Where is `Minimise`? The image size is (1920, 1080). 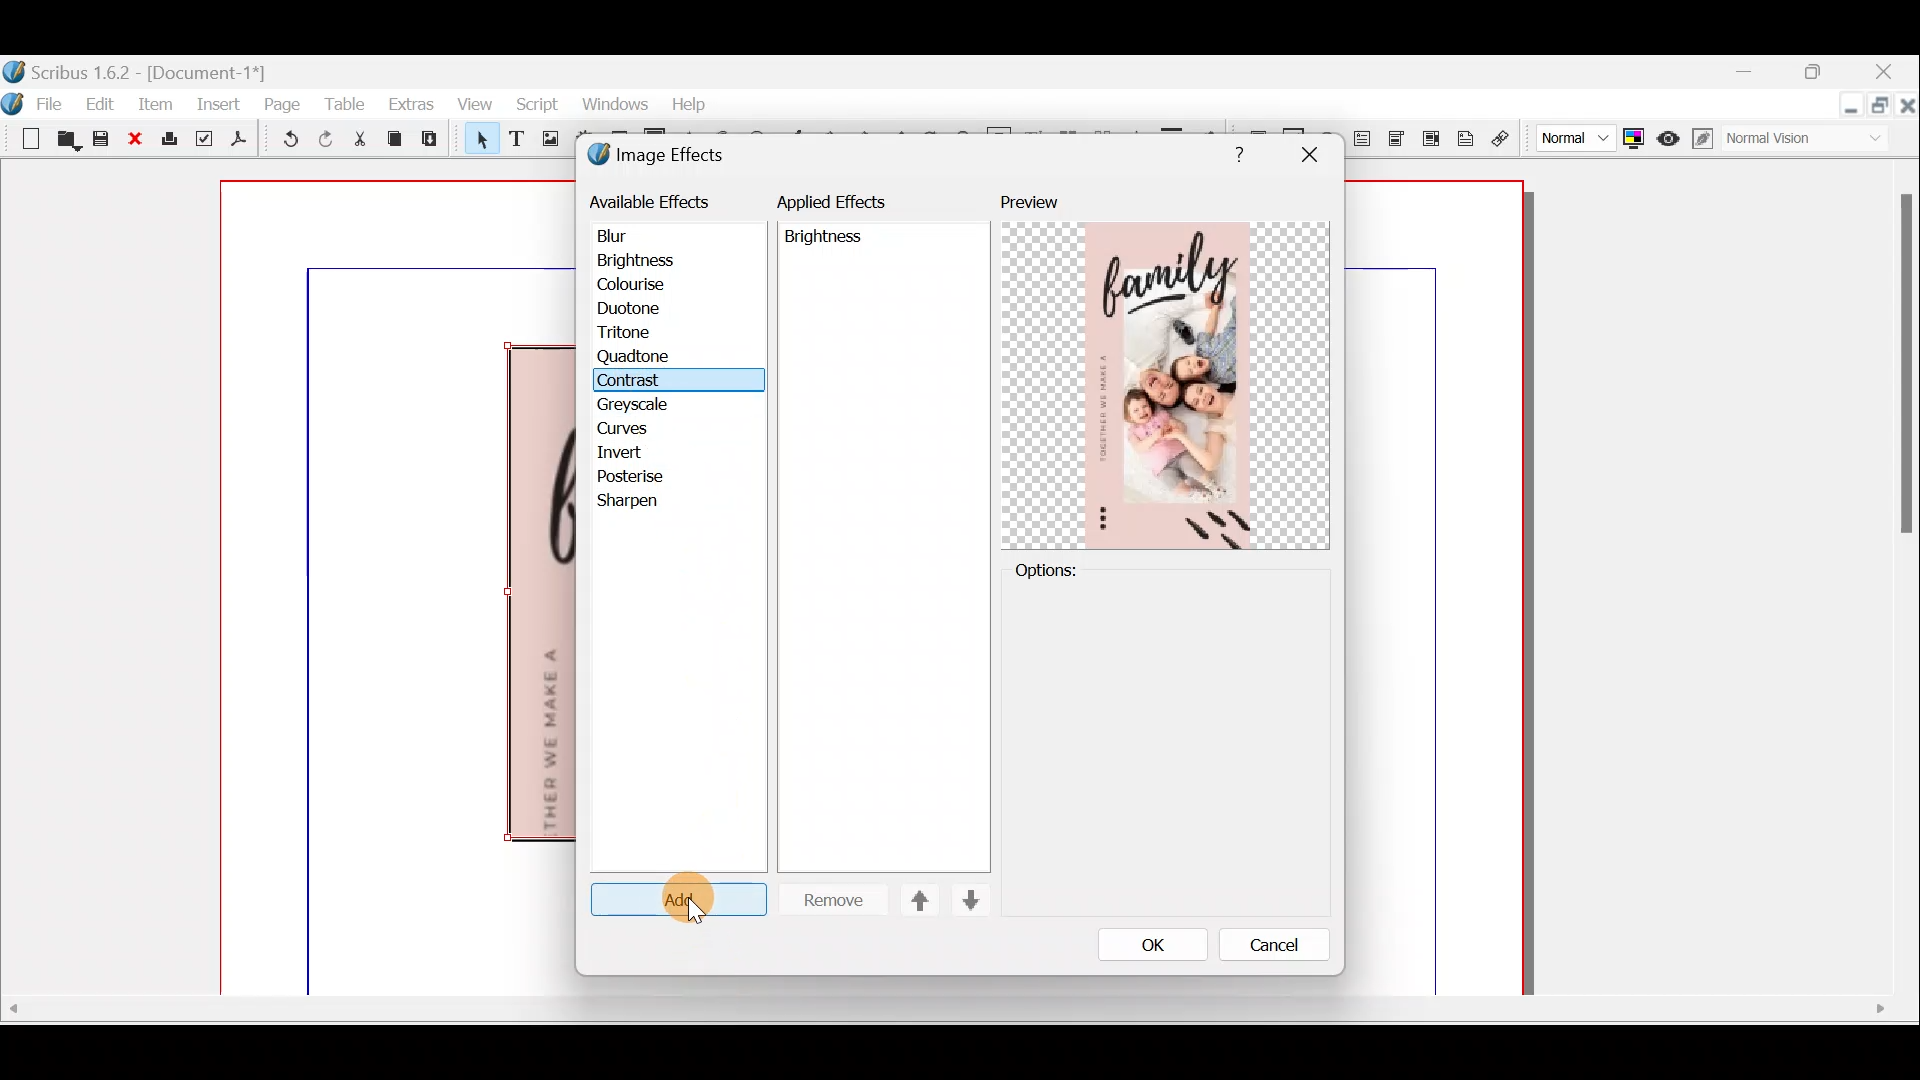
Minimise is located at coordinates (1849, 107).